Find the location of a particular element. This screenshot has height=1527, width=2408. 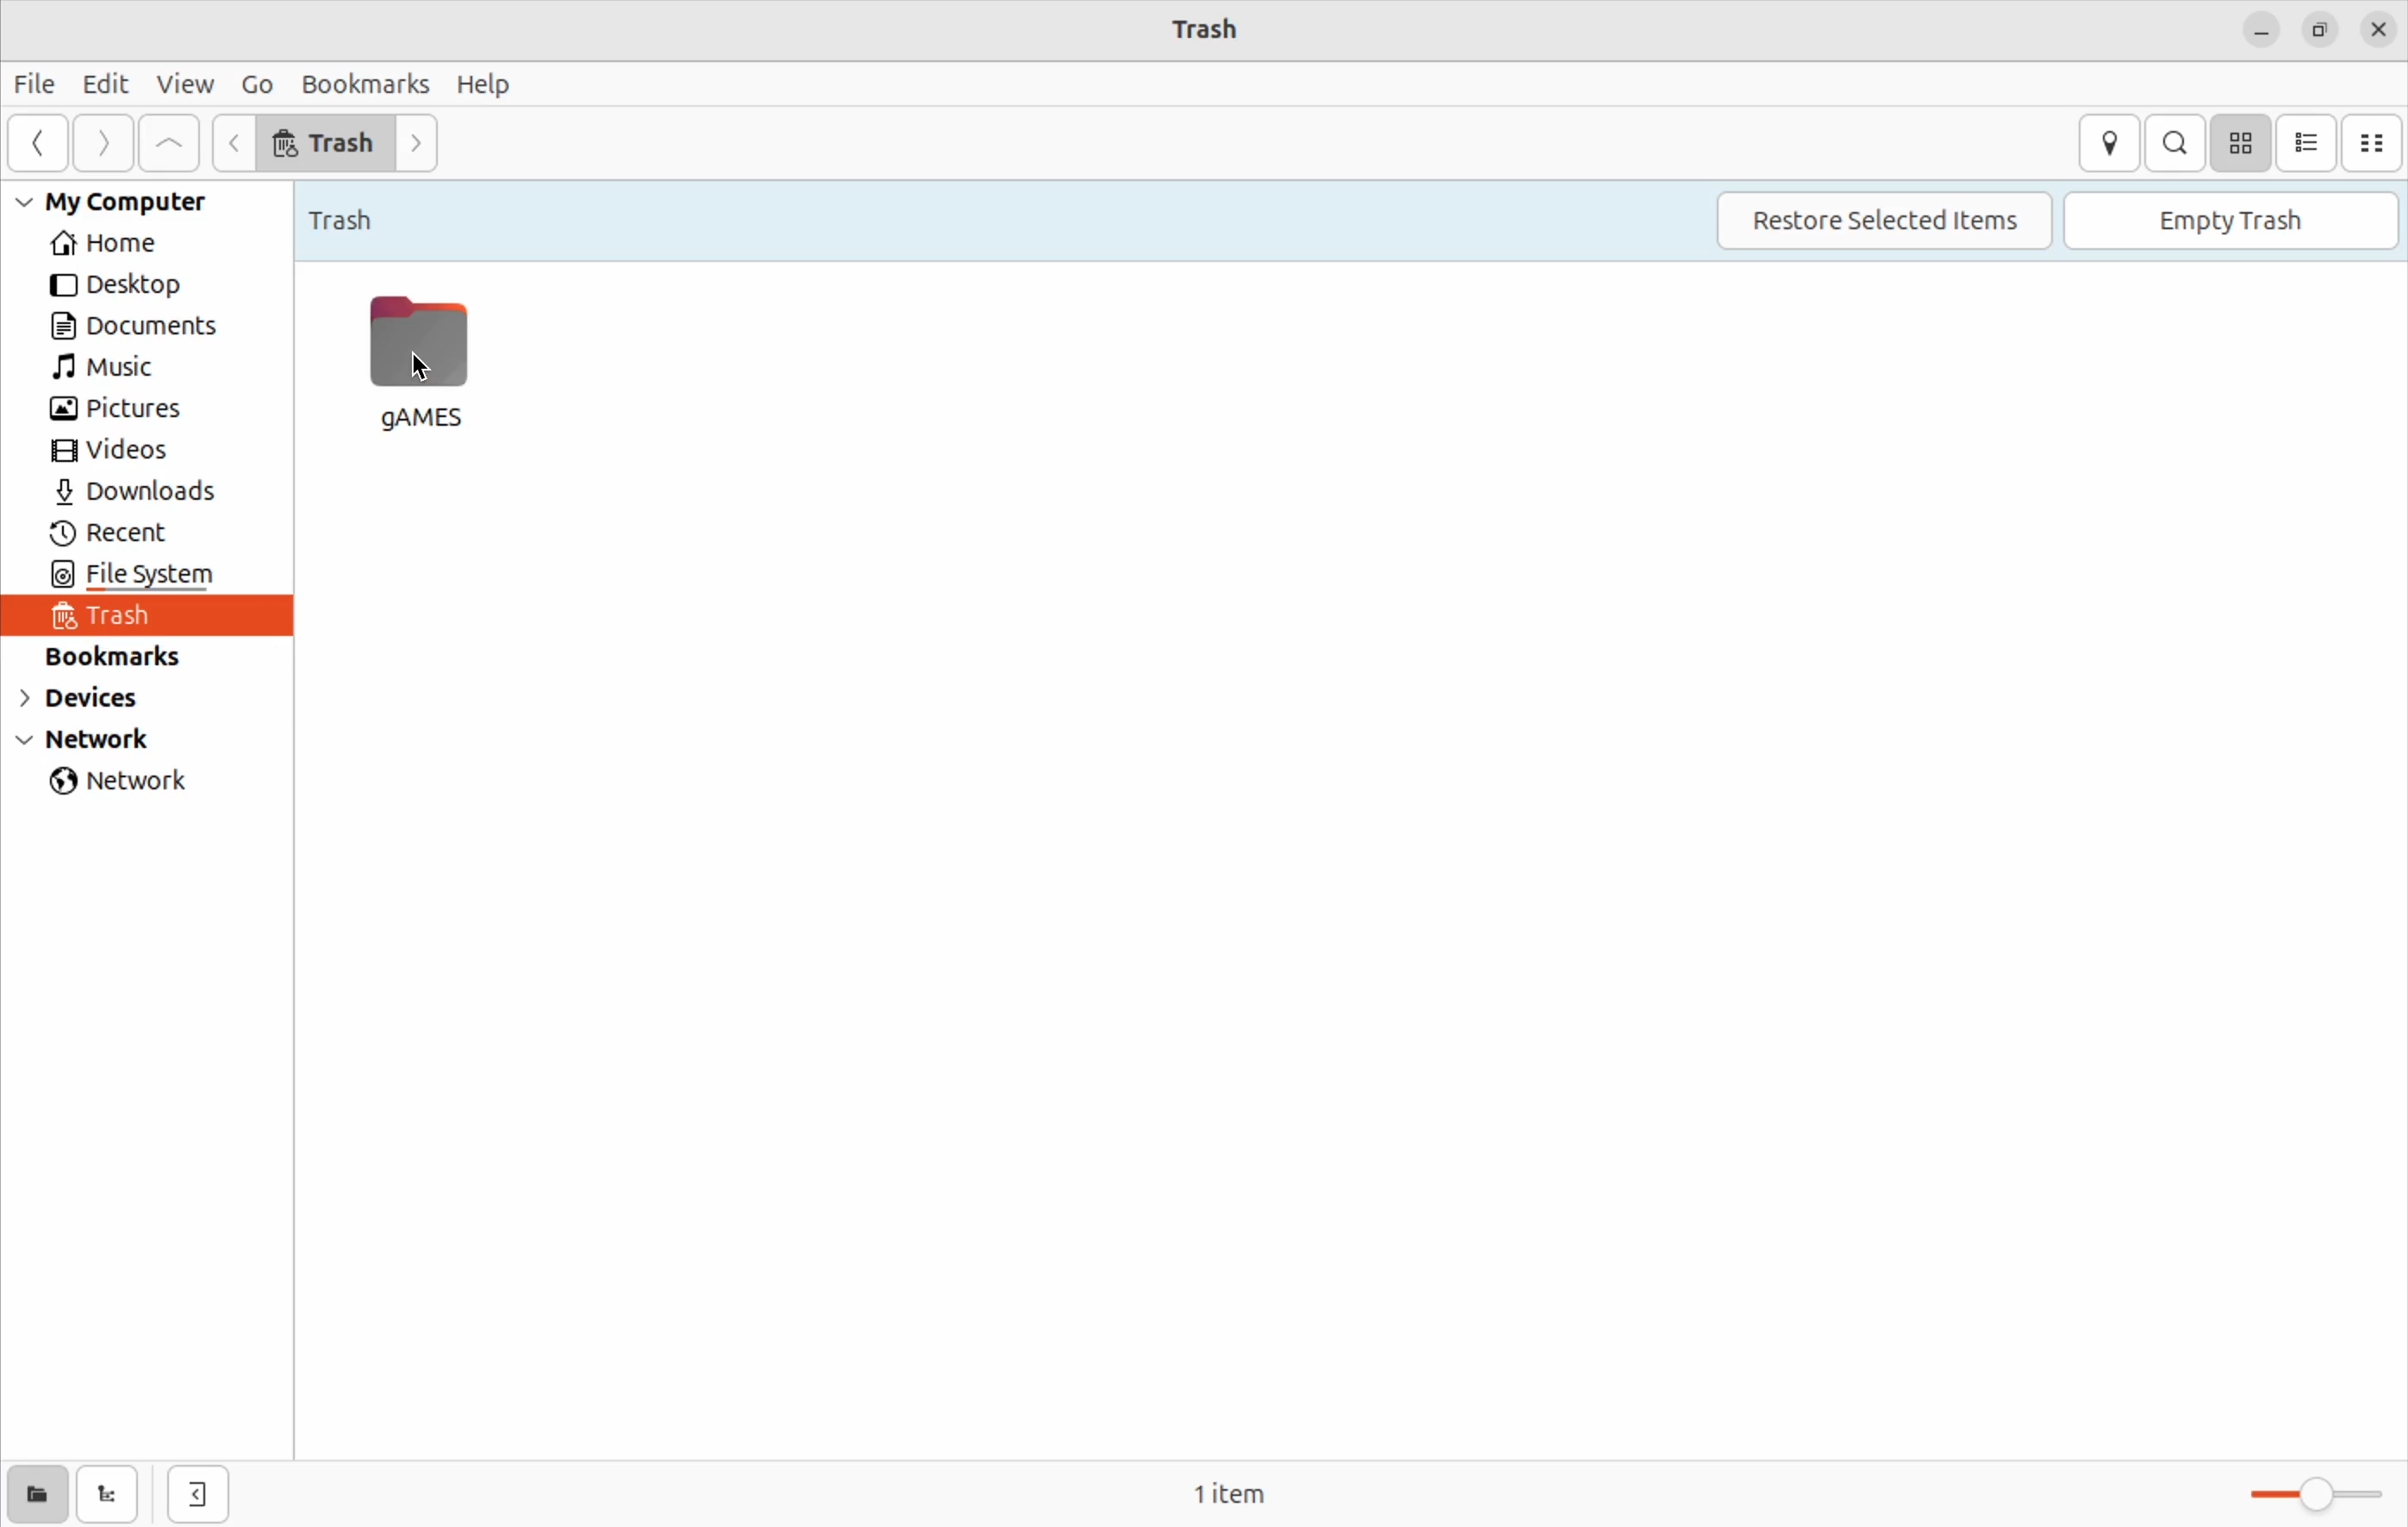

compact view is located at coordinates (2375, 143).